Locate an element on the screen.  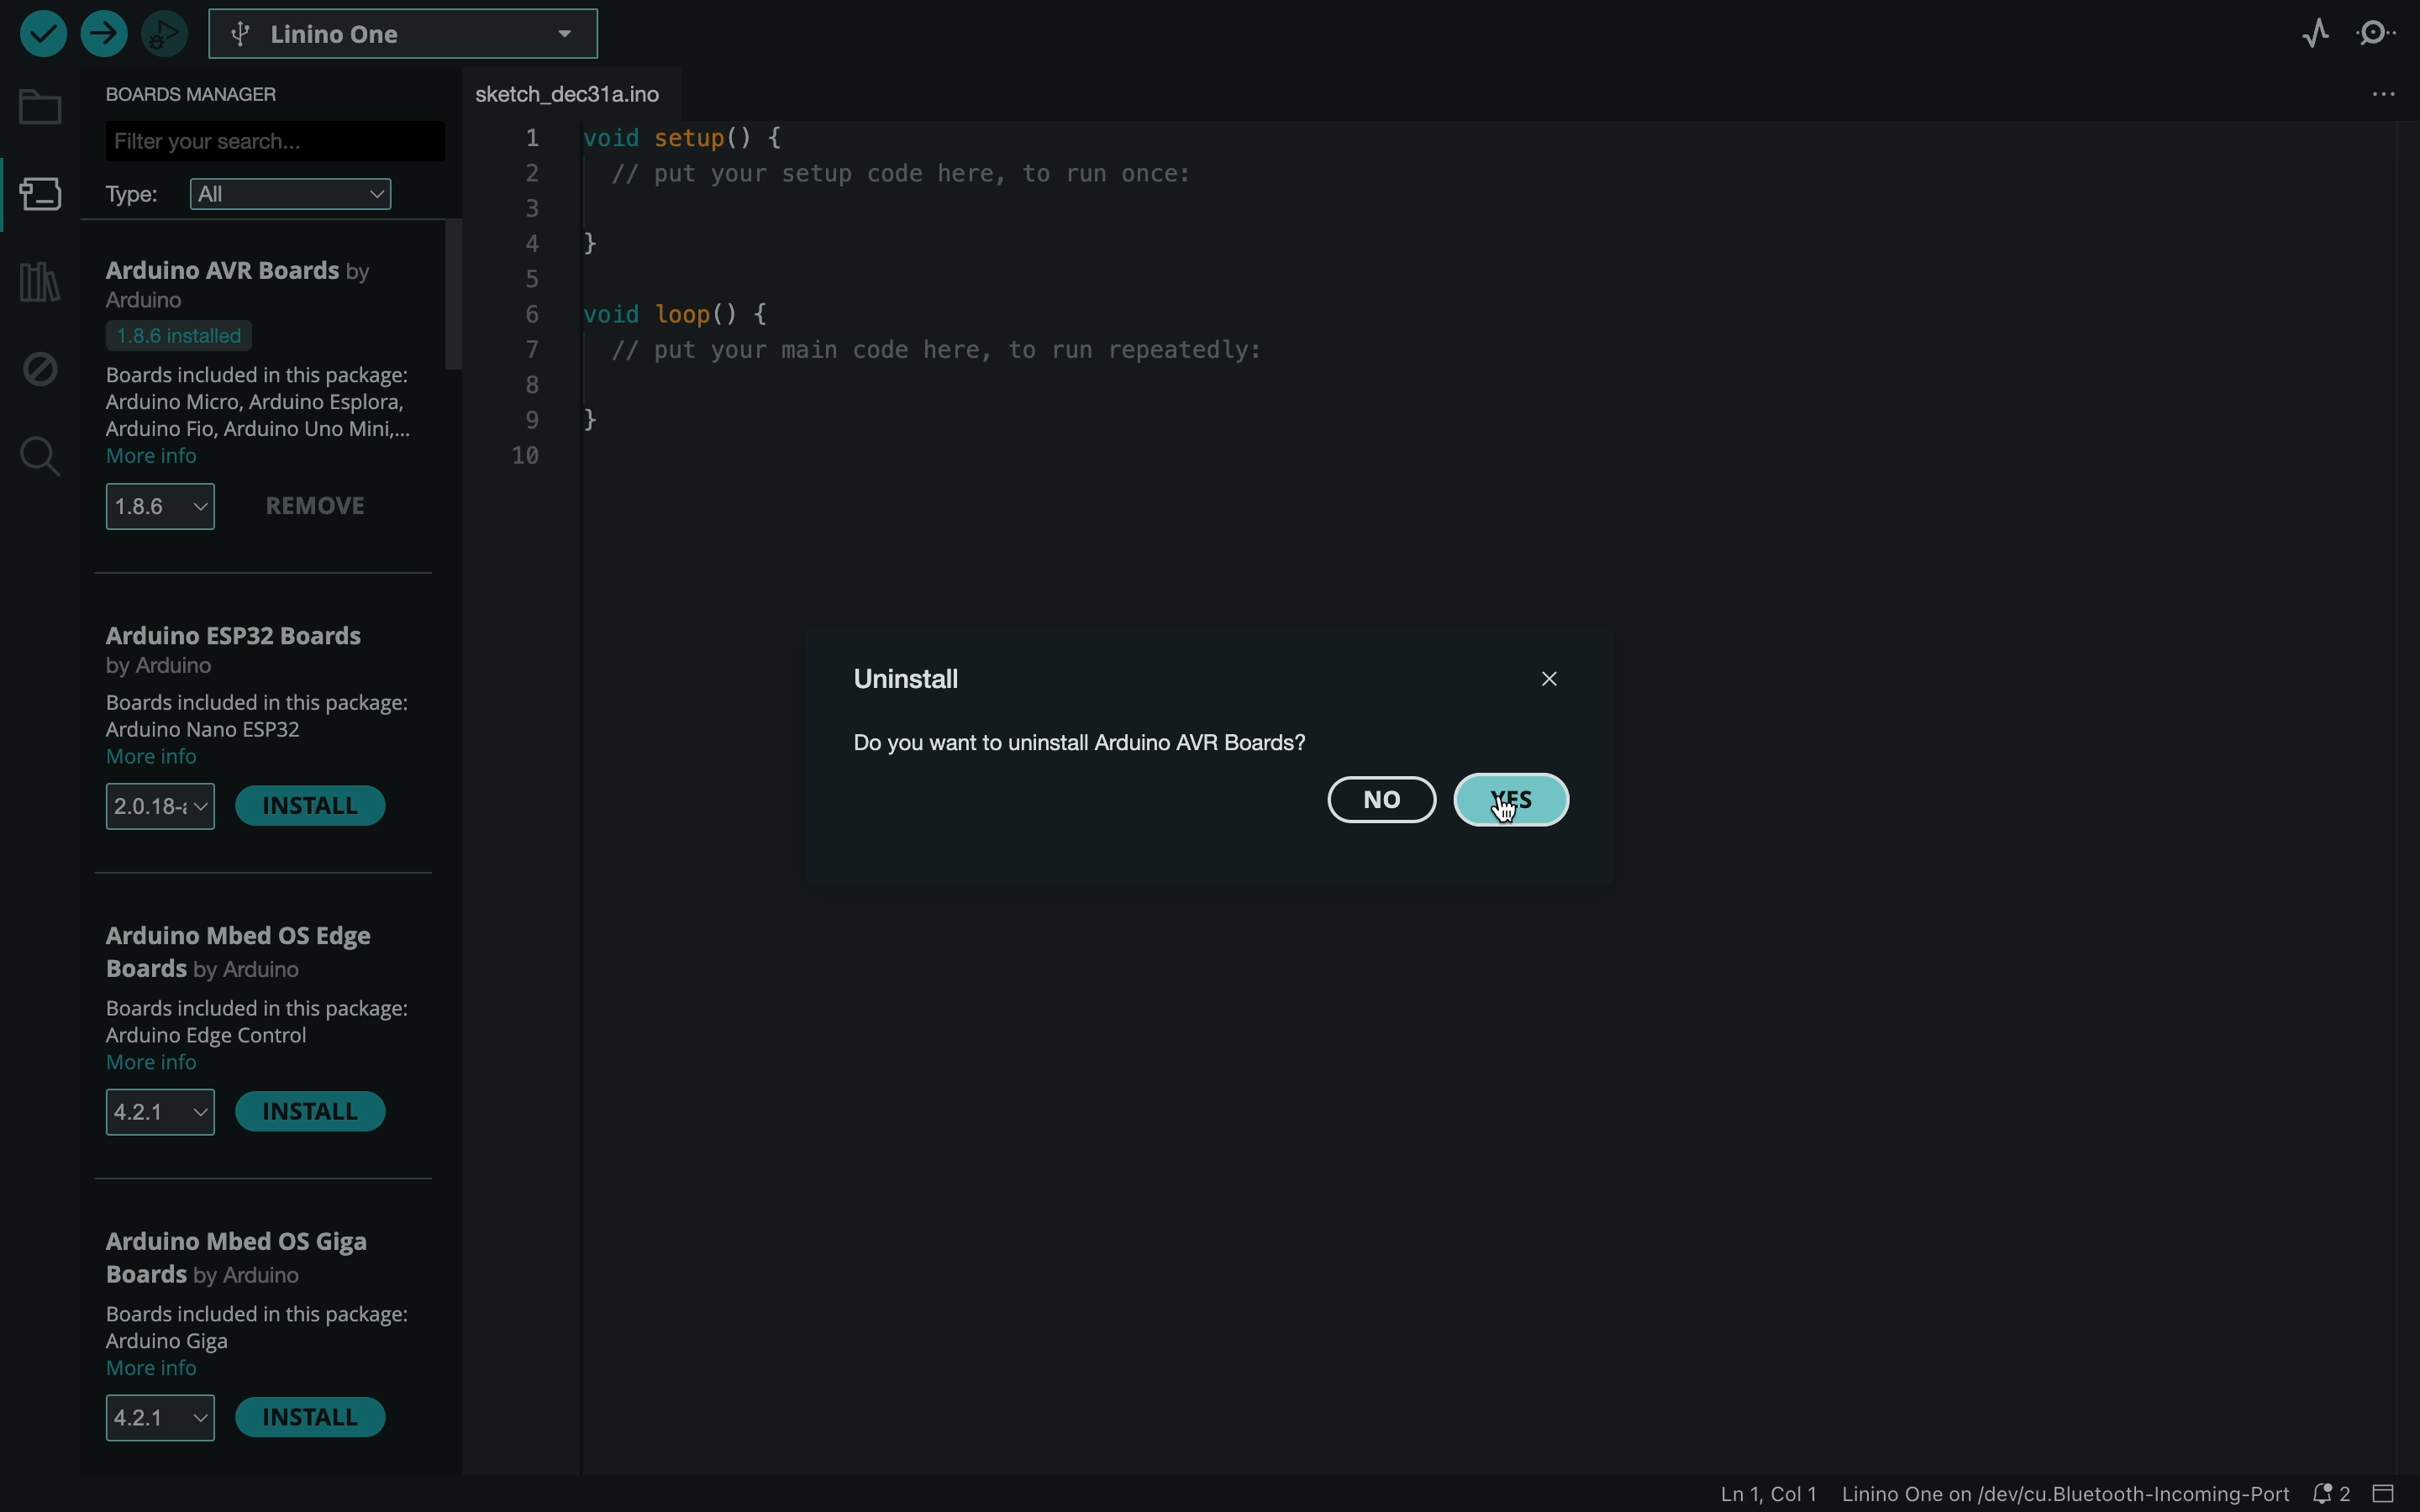
code is located at coordinates (940, 310).